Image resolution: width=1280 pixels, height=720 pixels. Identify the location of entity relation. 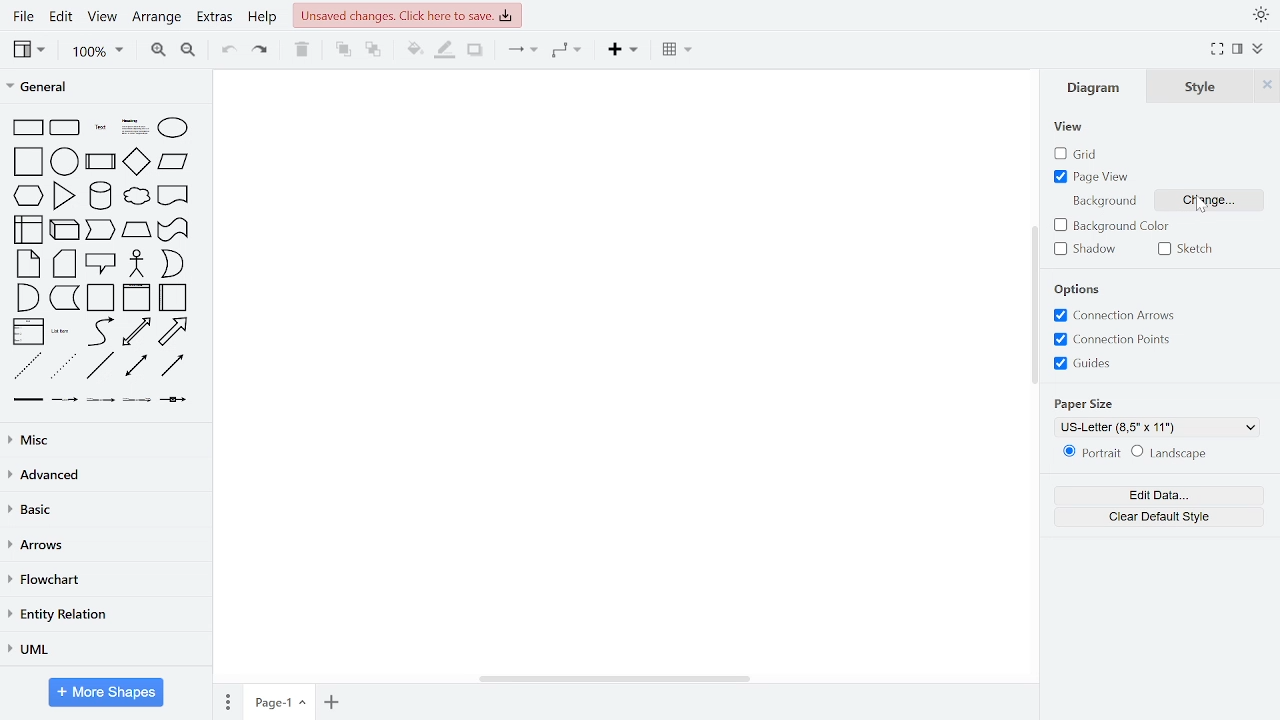
(102, 616).